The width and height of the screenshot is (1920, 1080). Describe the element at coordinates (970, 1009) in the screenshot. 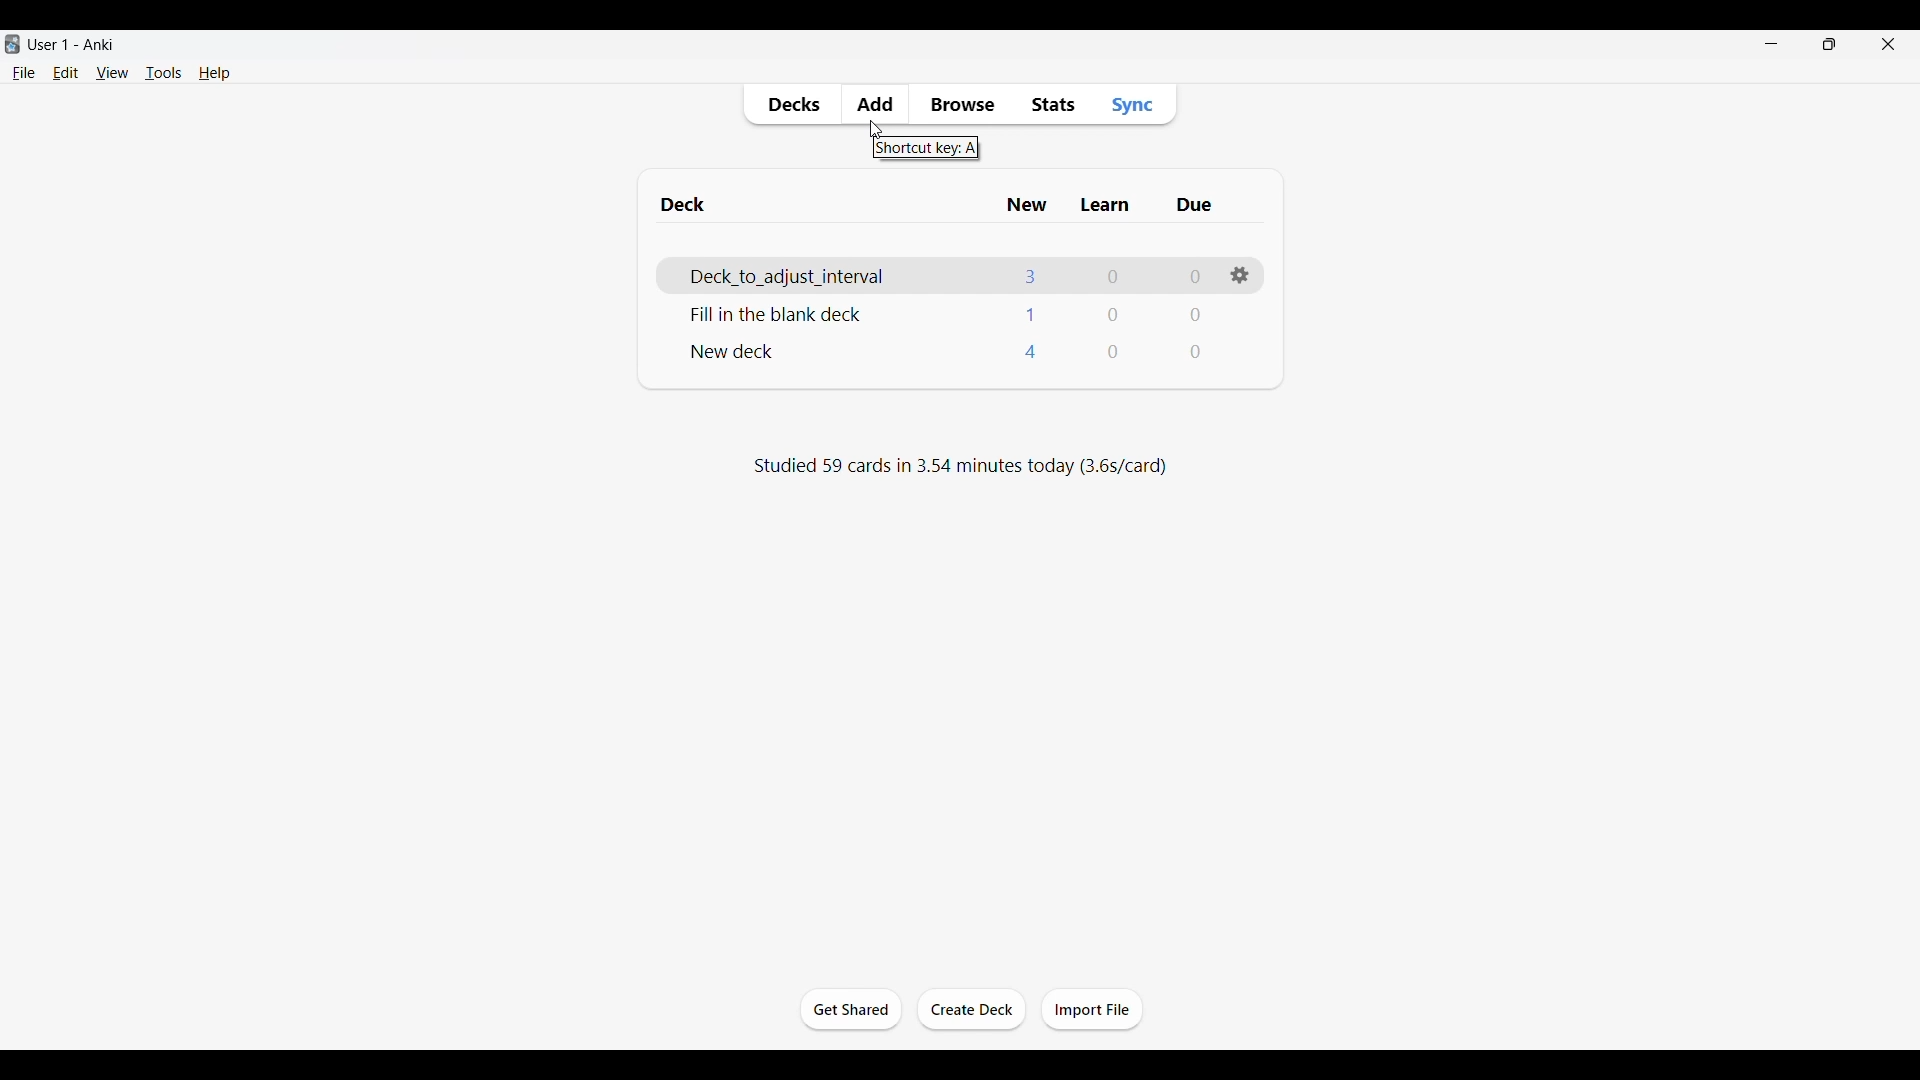

I see `Create deck` at that location.